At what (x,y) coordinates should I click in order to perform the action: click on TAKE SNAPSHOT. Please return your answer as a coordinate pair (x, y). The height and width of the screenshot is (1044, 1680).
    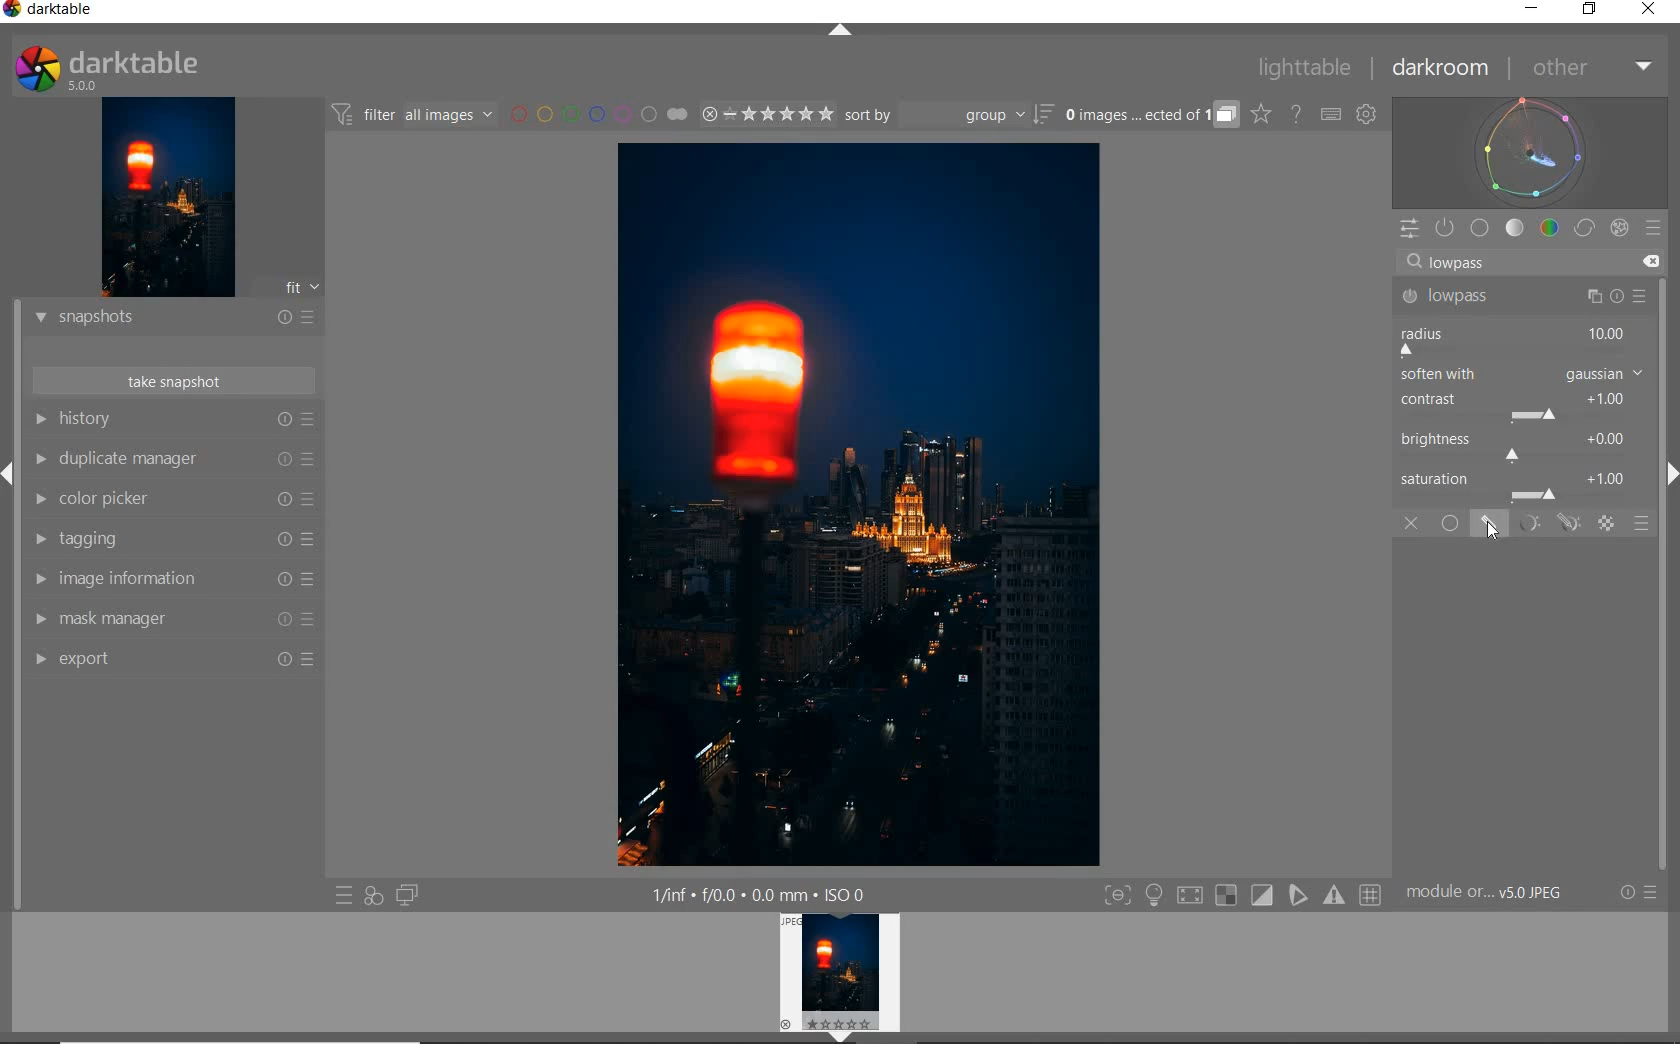
    Looking at the image, I should click on (172, 382).